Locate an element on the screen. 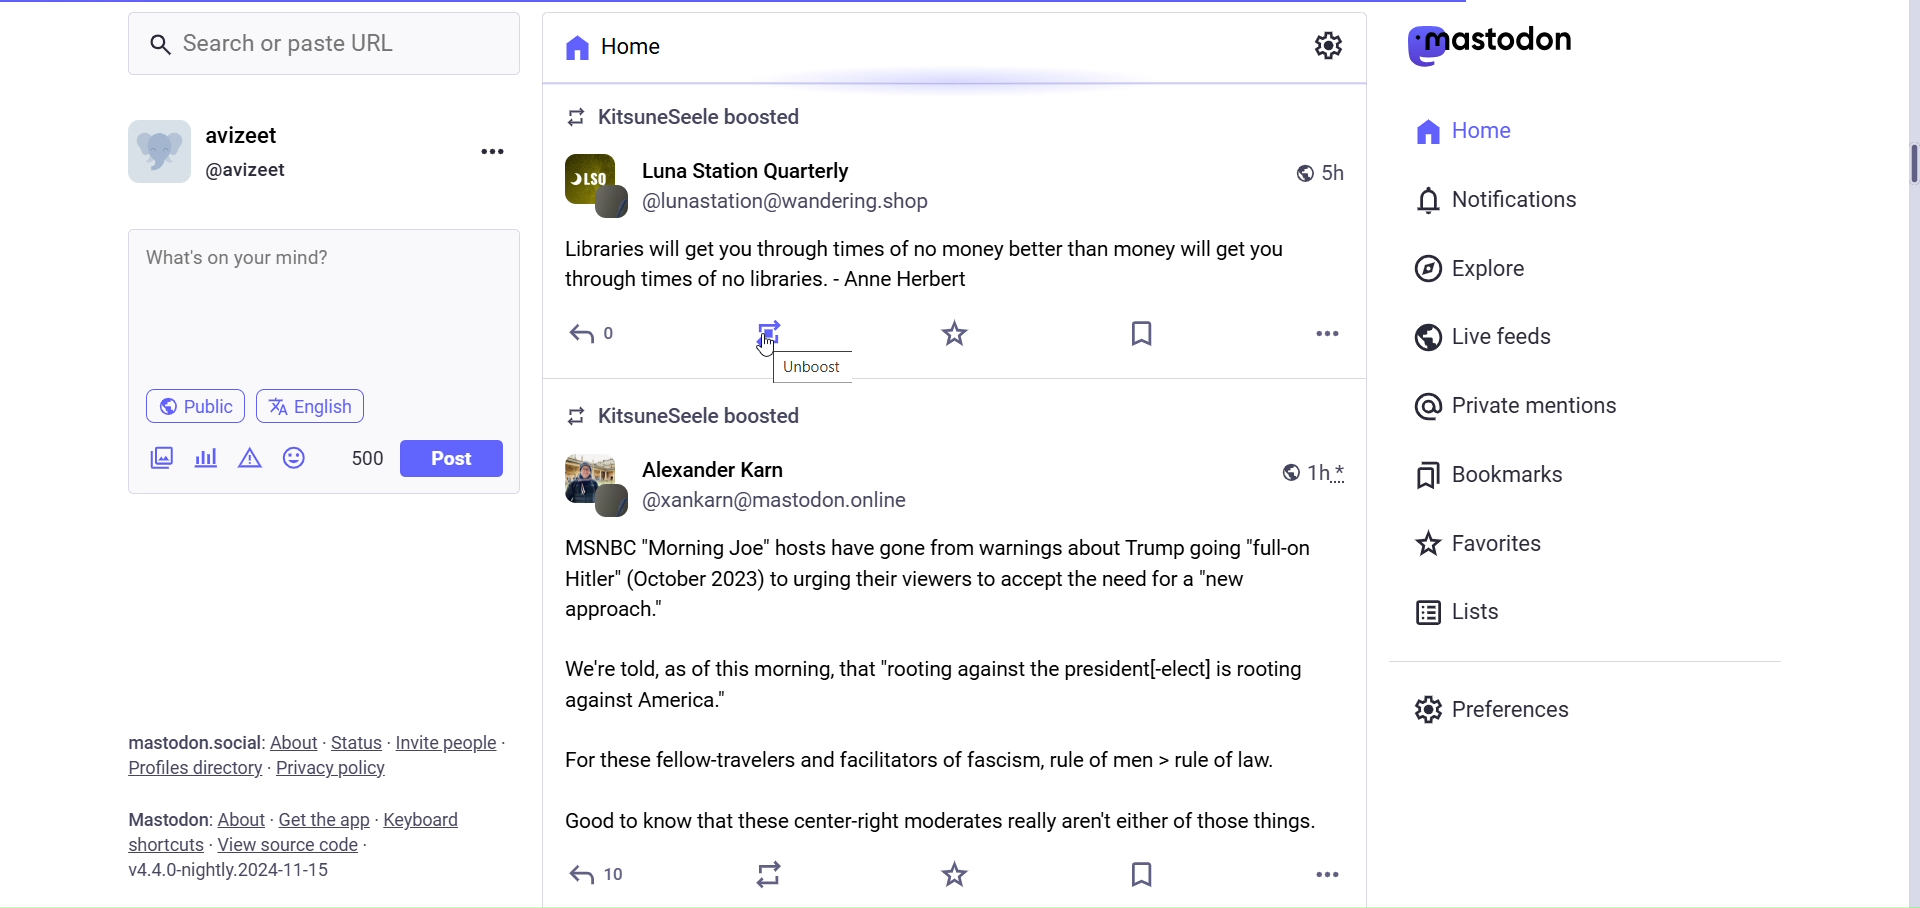 The width and height of the screenshot is (1920, 908). Preferences is located at coordinates (1490, 711).